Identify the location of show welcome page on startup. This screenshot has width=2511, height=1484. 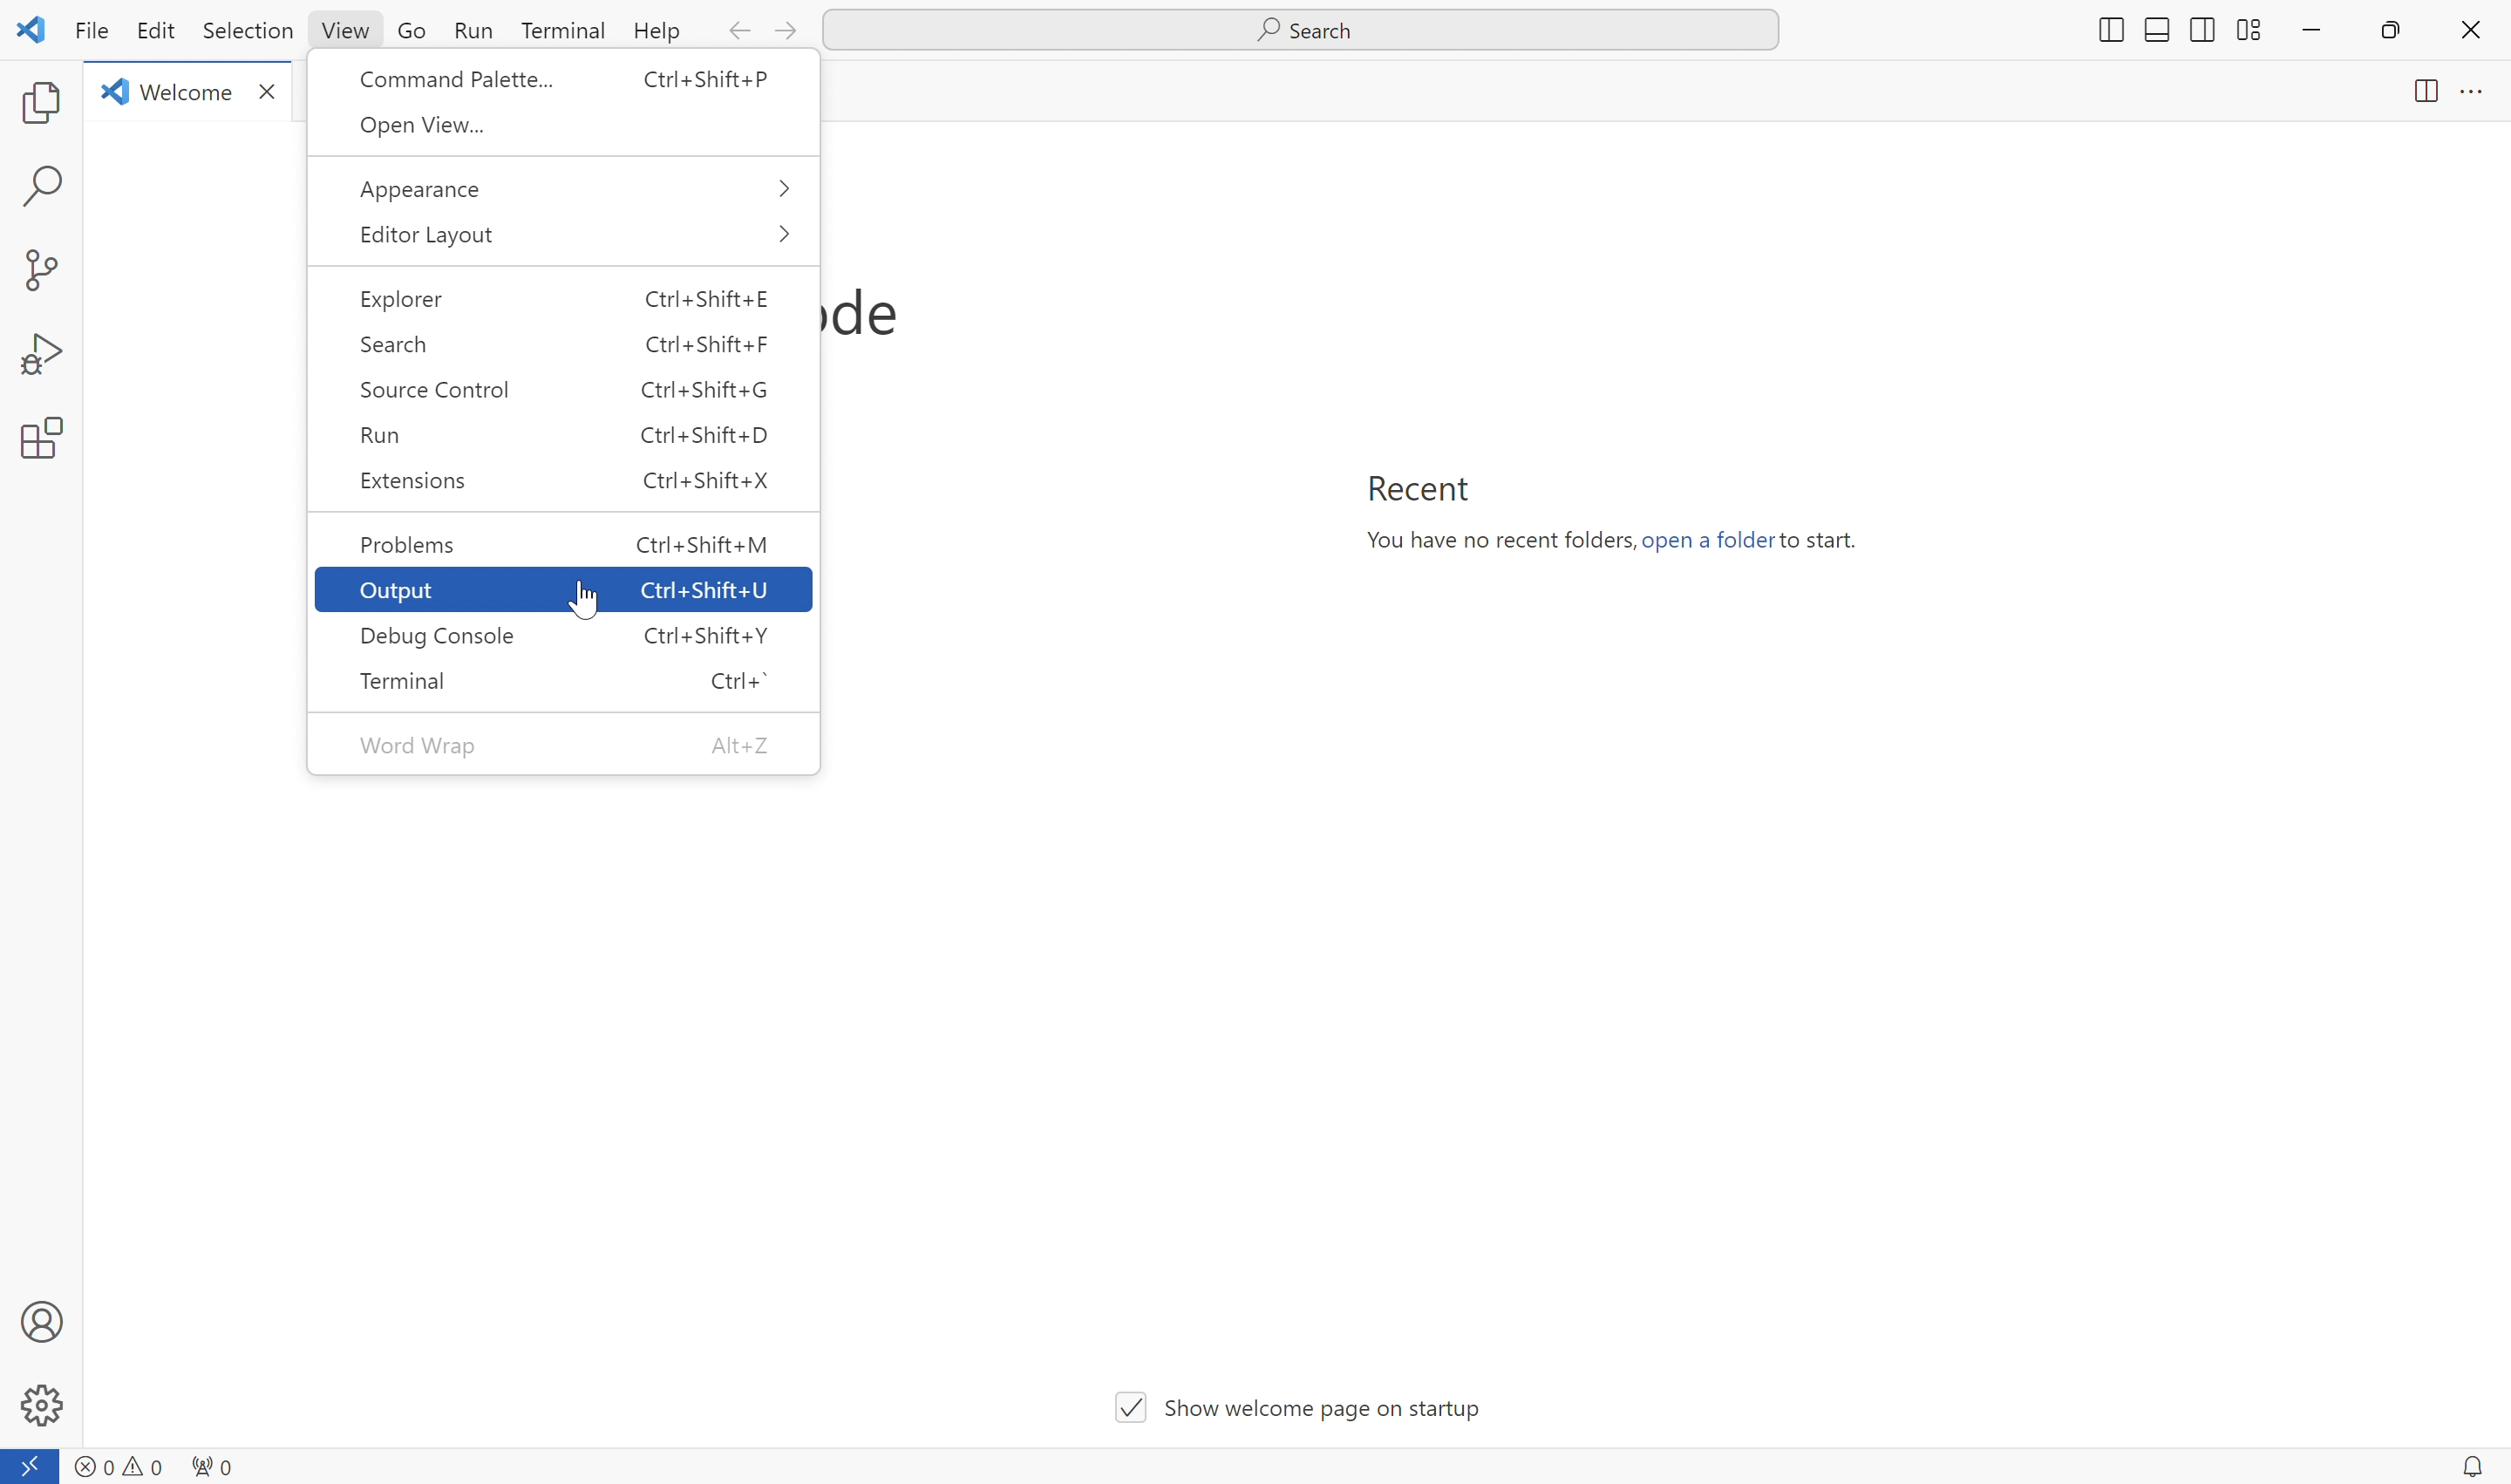
(1291, 1413).